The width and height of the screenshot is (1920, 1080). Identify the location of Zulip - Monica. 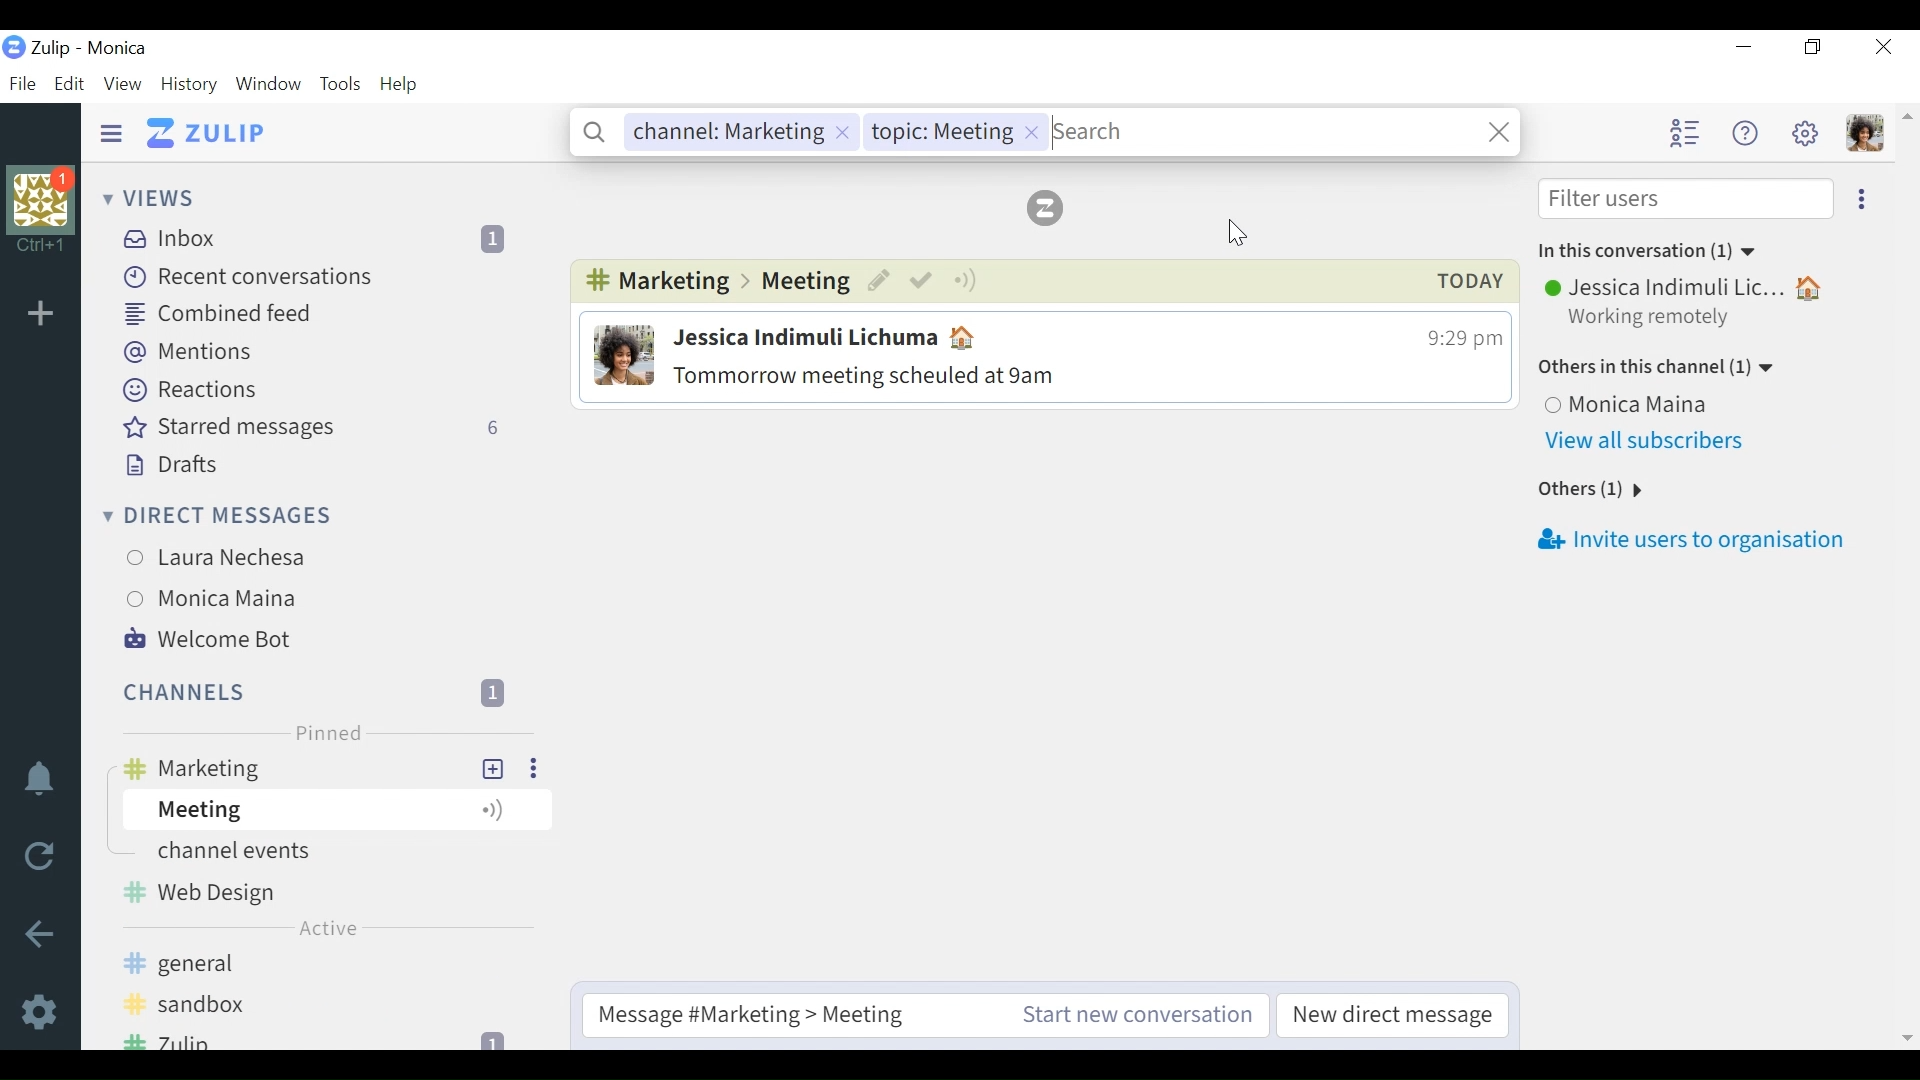
(91, 49).